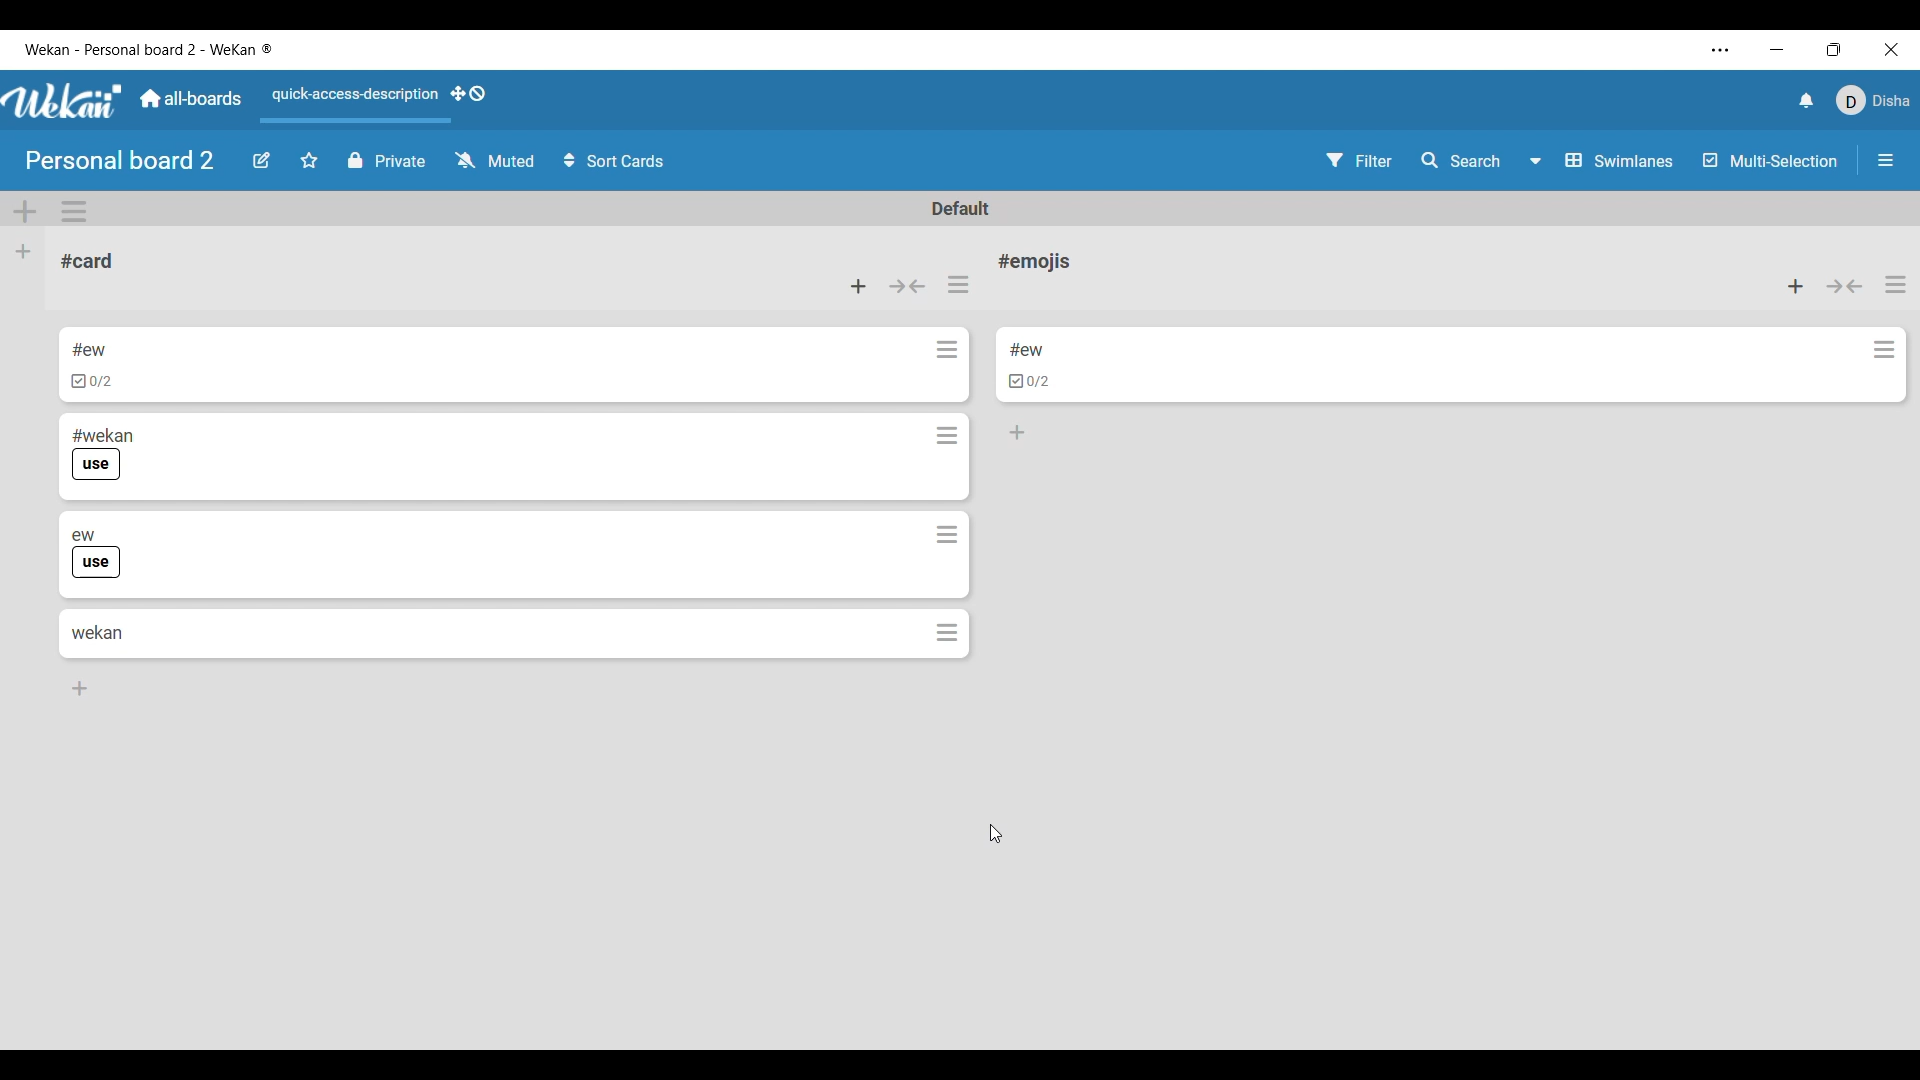 The image size is (1920, 1080). Describe the element at coordinates (92, 382) in the screenshot. I see `Indicates checklist in card 1` at that location.